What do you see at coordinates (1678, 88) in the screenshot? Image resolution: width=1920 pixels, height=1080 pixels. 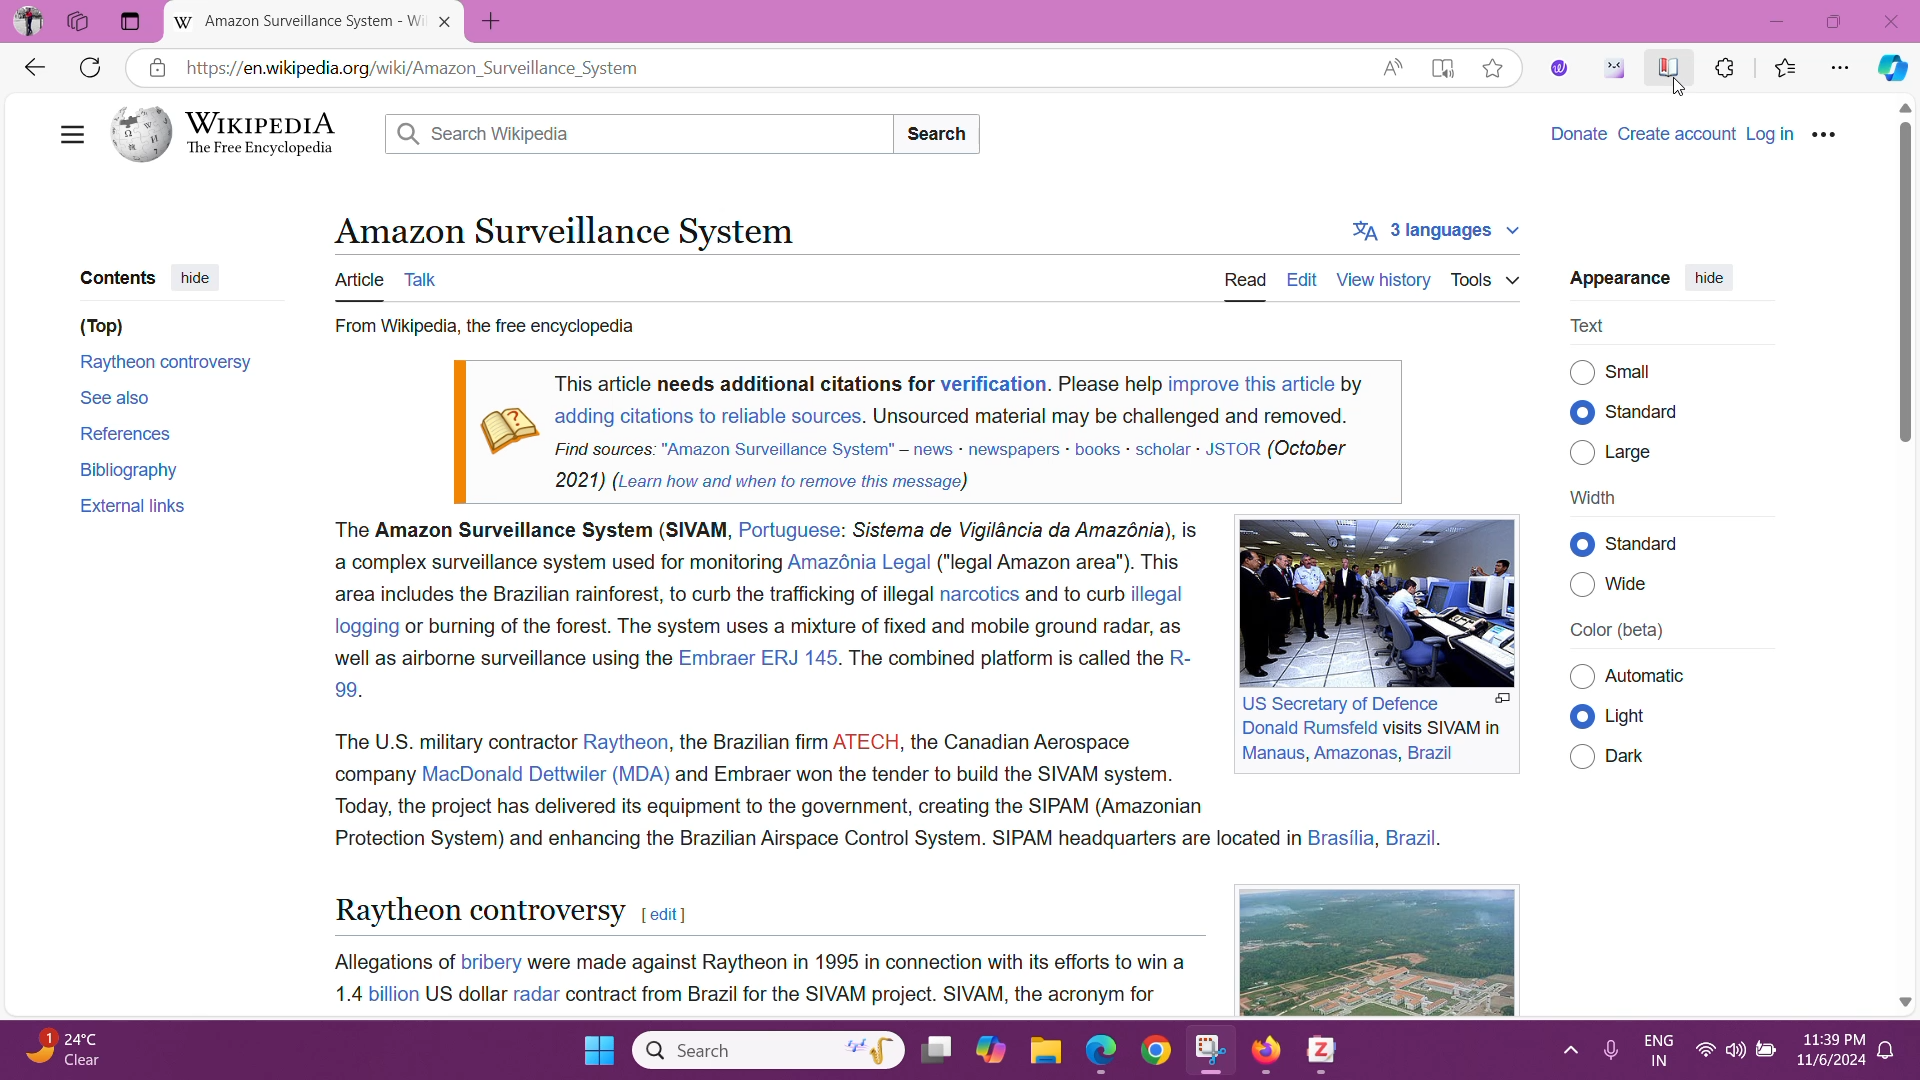 I see `cursor` at bounding box center [1678, 88].